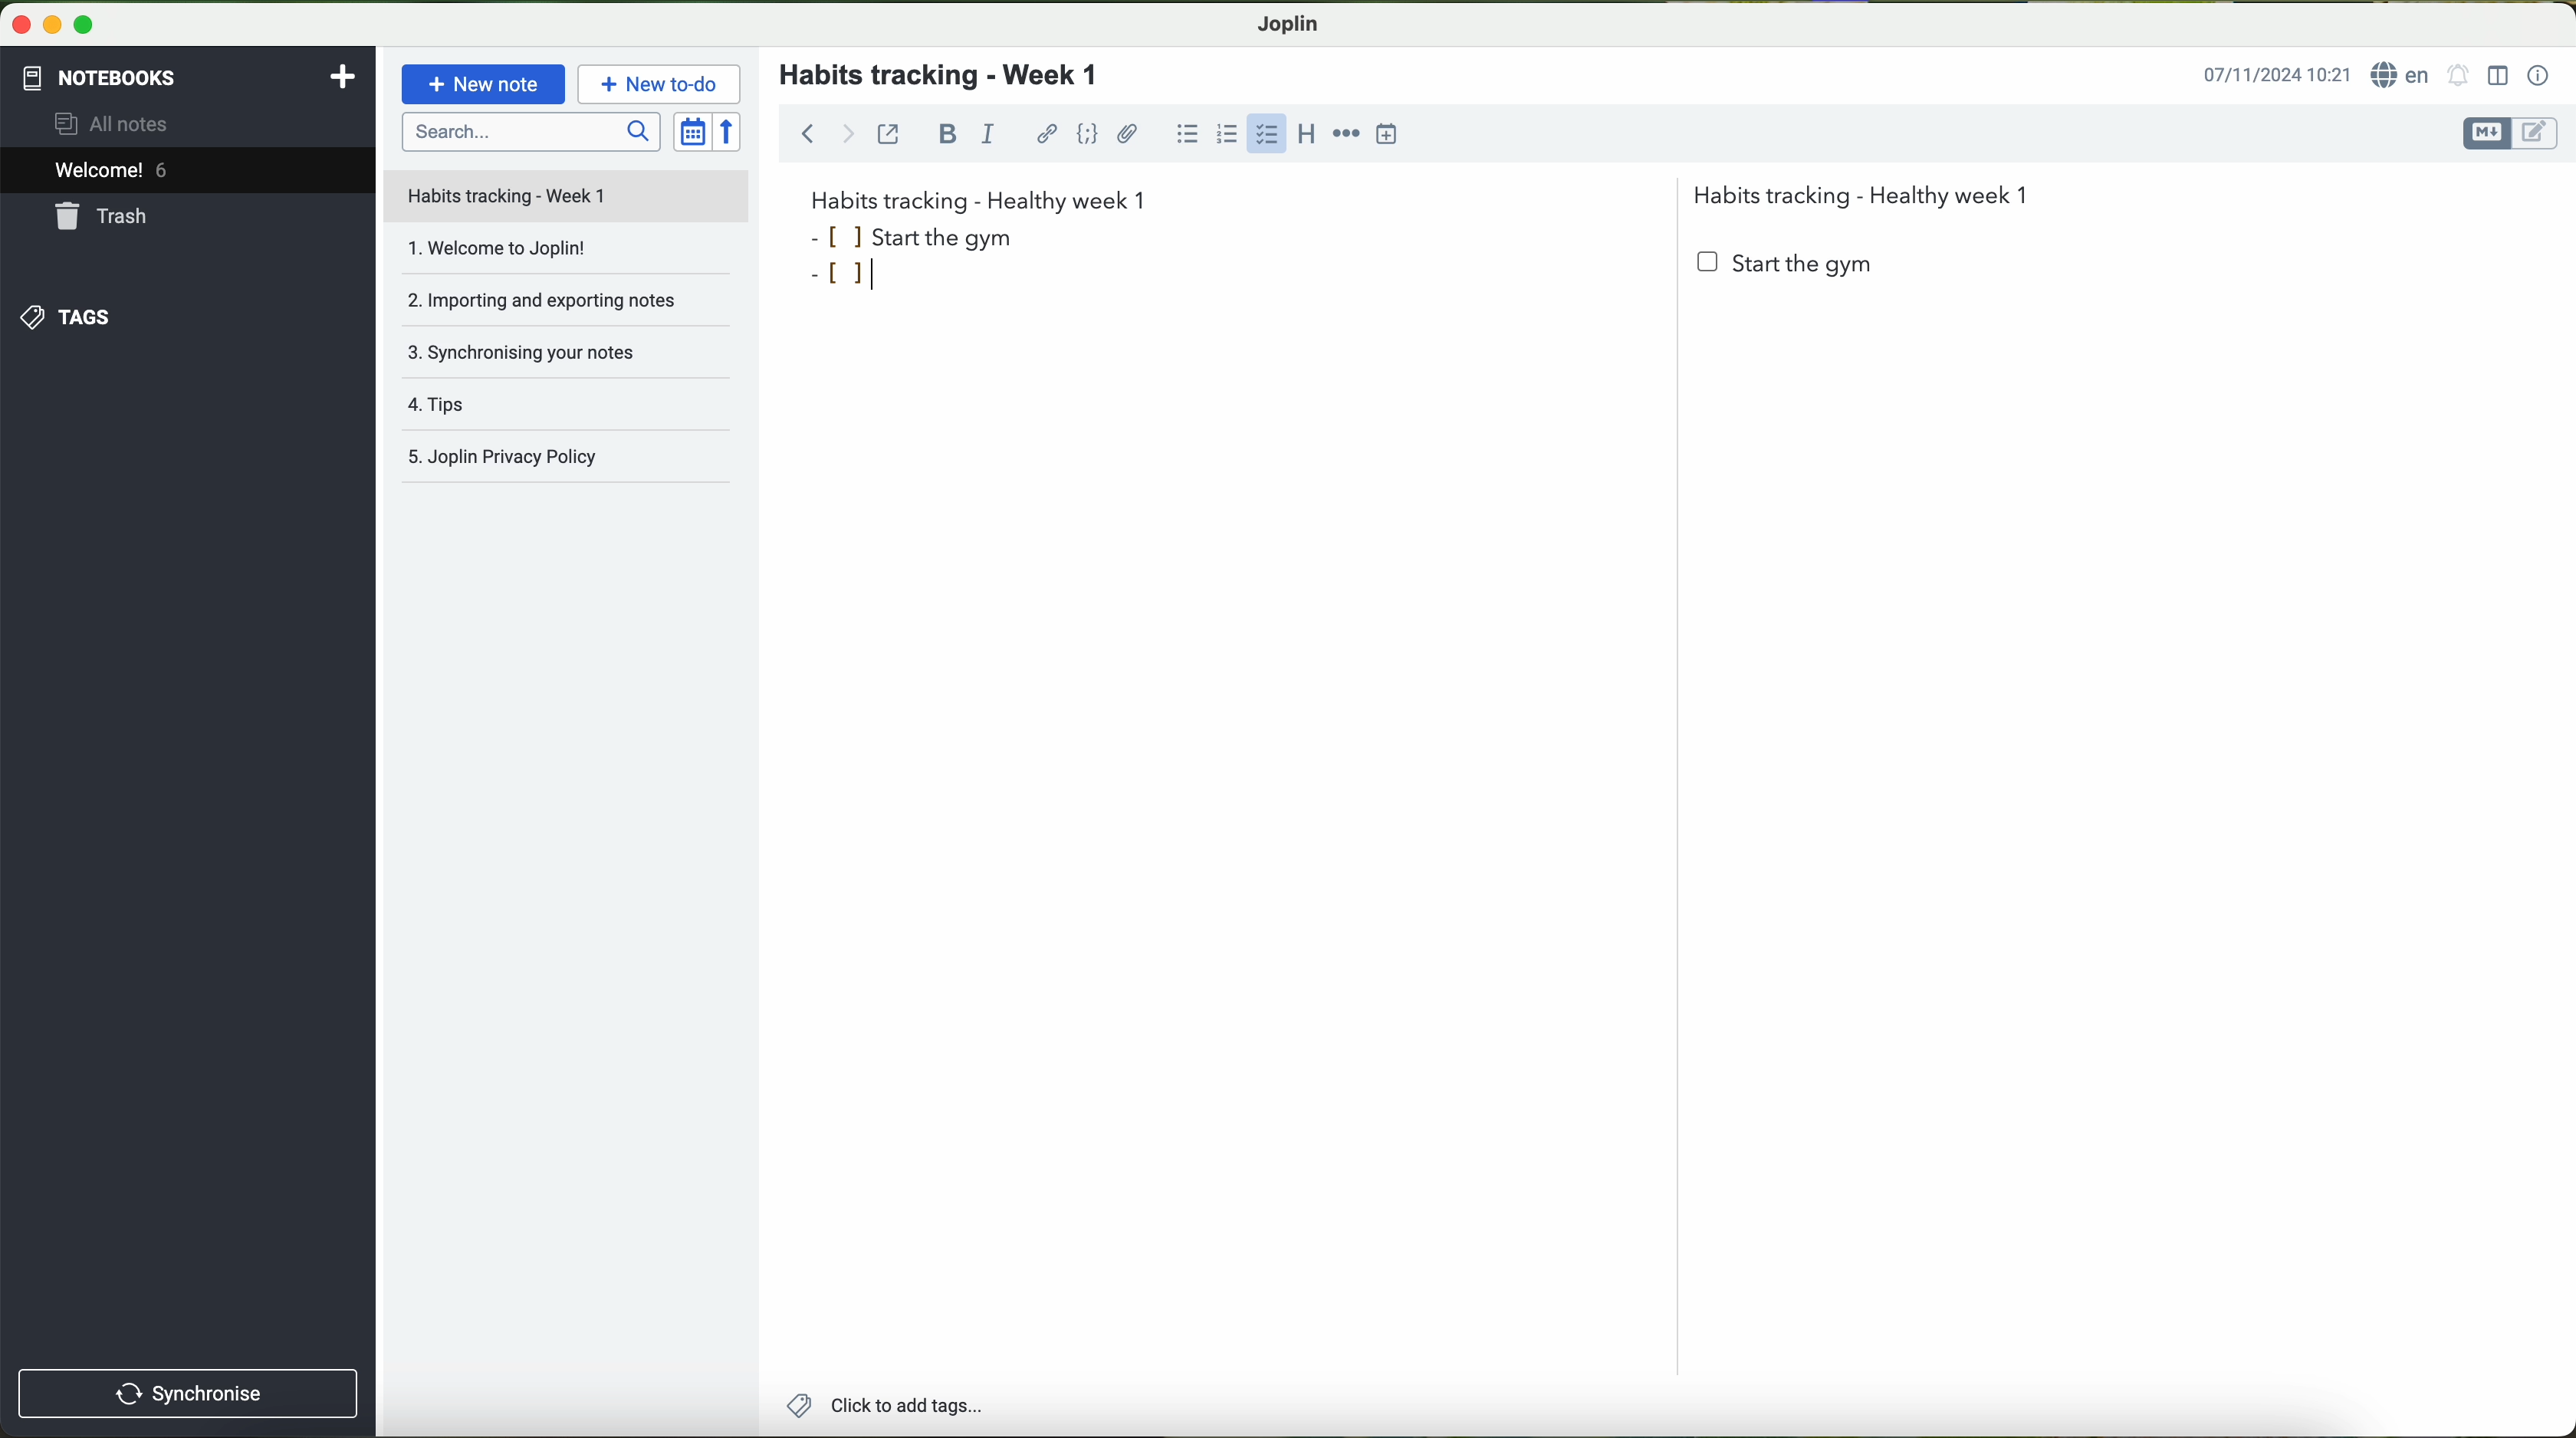 This screenshot has height=1438, width=2576. I want to click on code, so click(1089, 134).